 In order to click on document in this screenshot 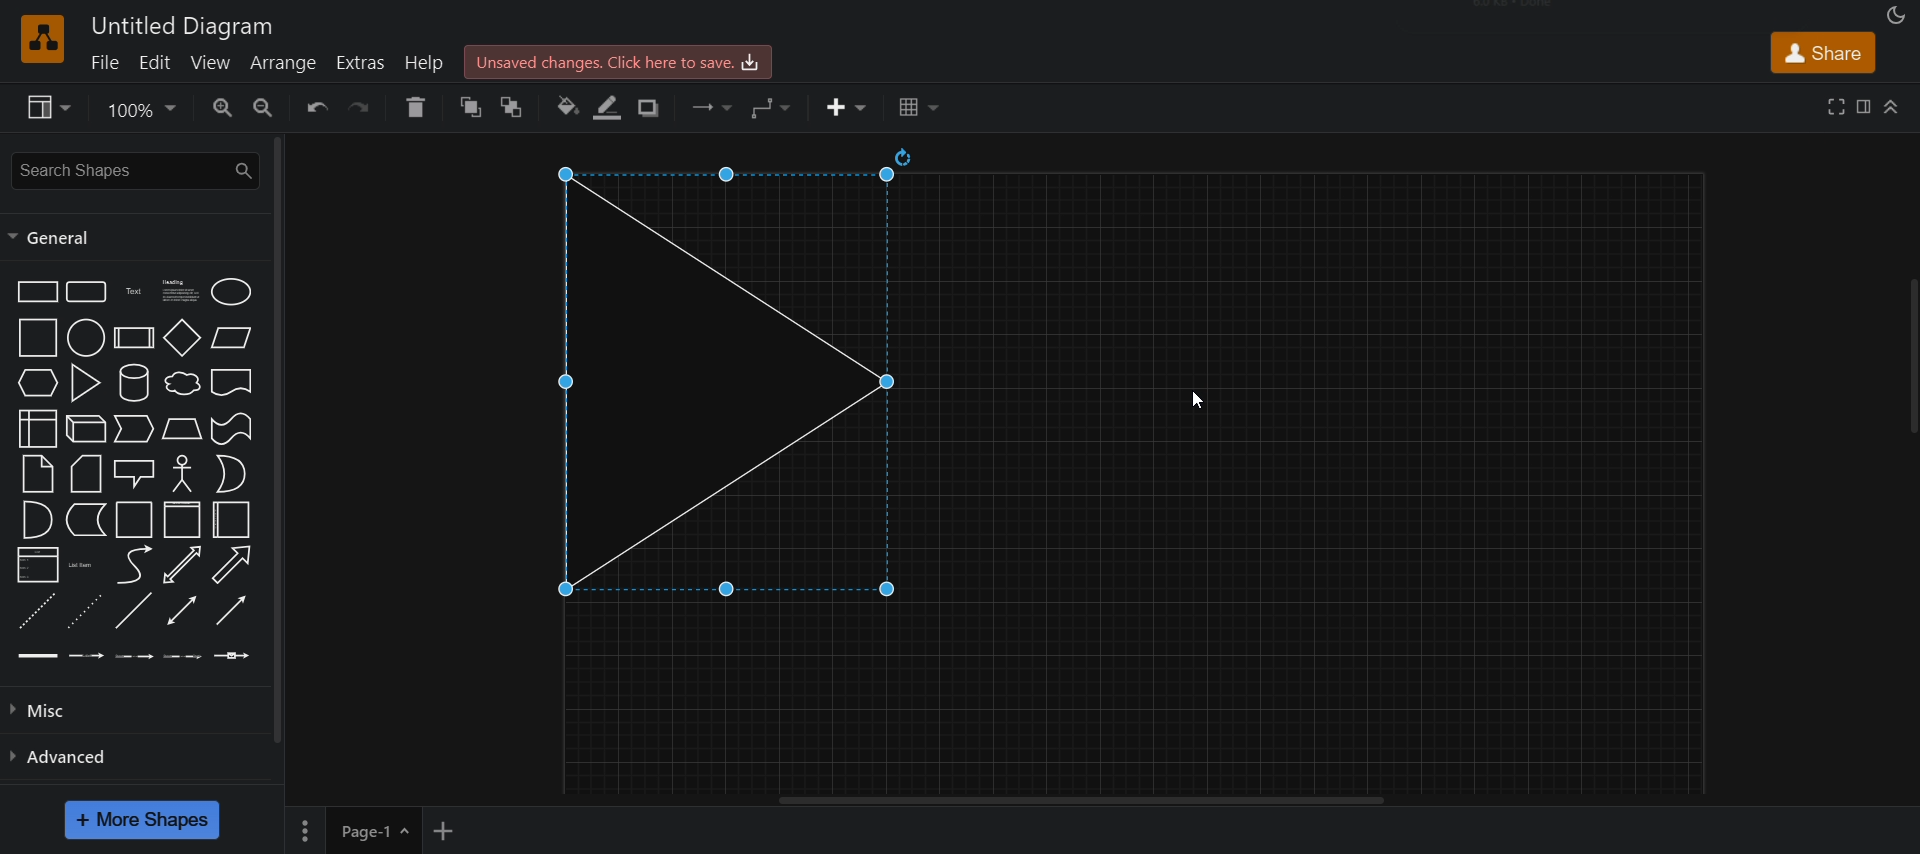, I will do `click(232, 383)`.